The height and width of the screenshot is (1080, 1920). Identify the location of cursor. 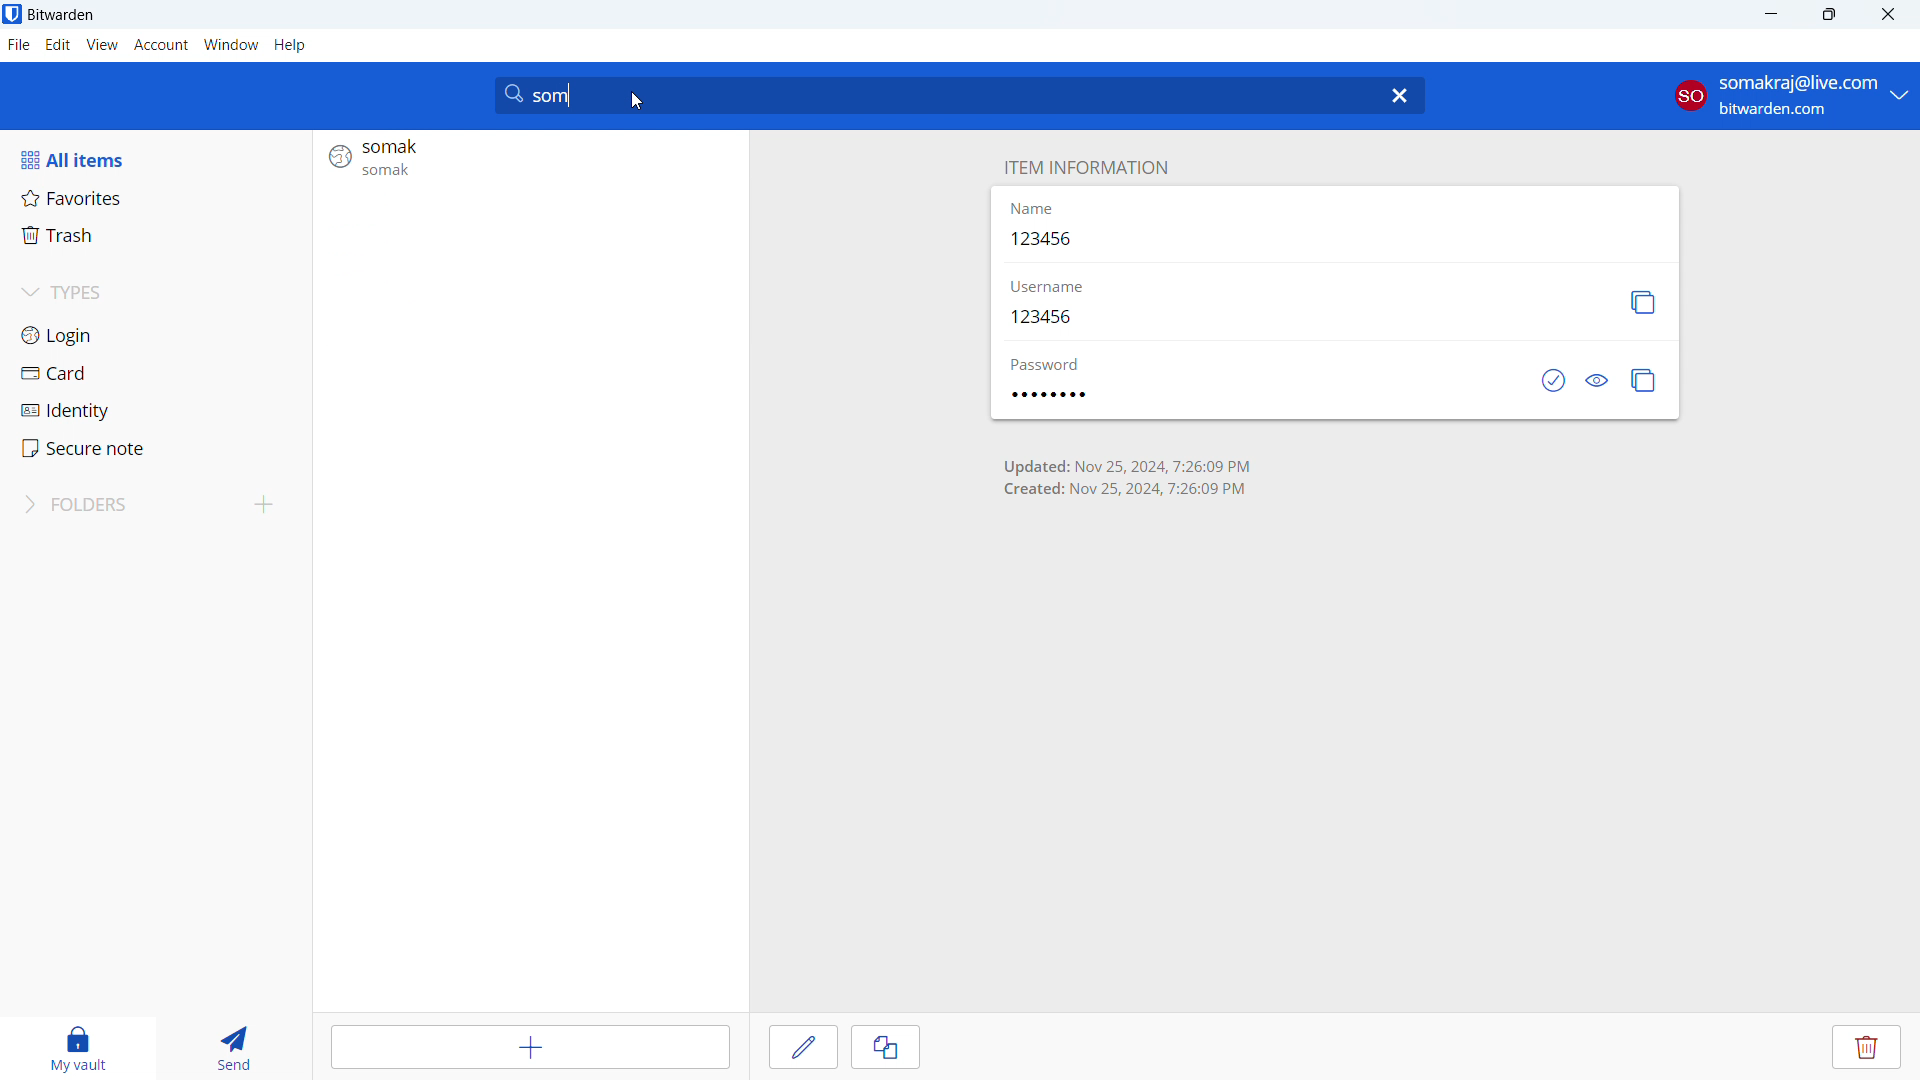
(649, 100).